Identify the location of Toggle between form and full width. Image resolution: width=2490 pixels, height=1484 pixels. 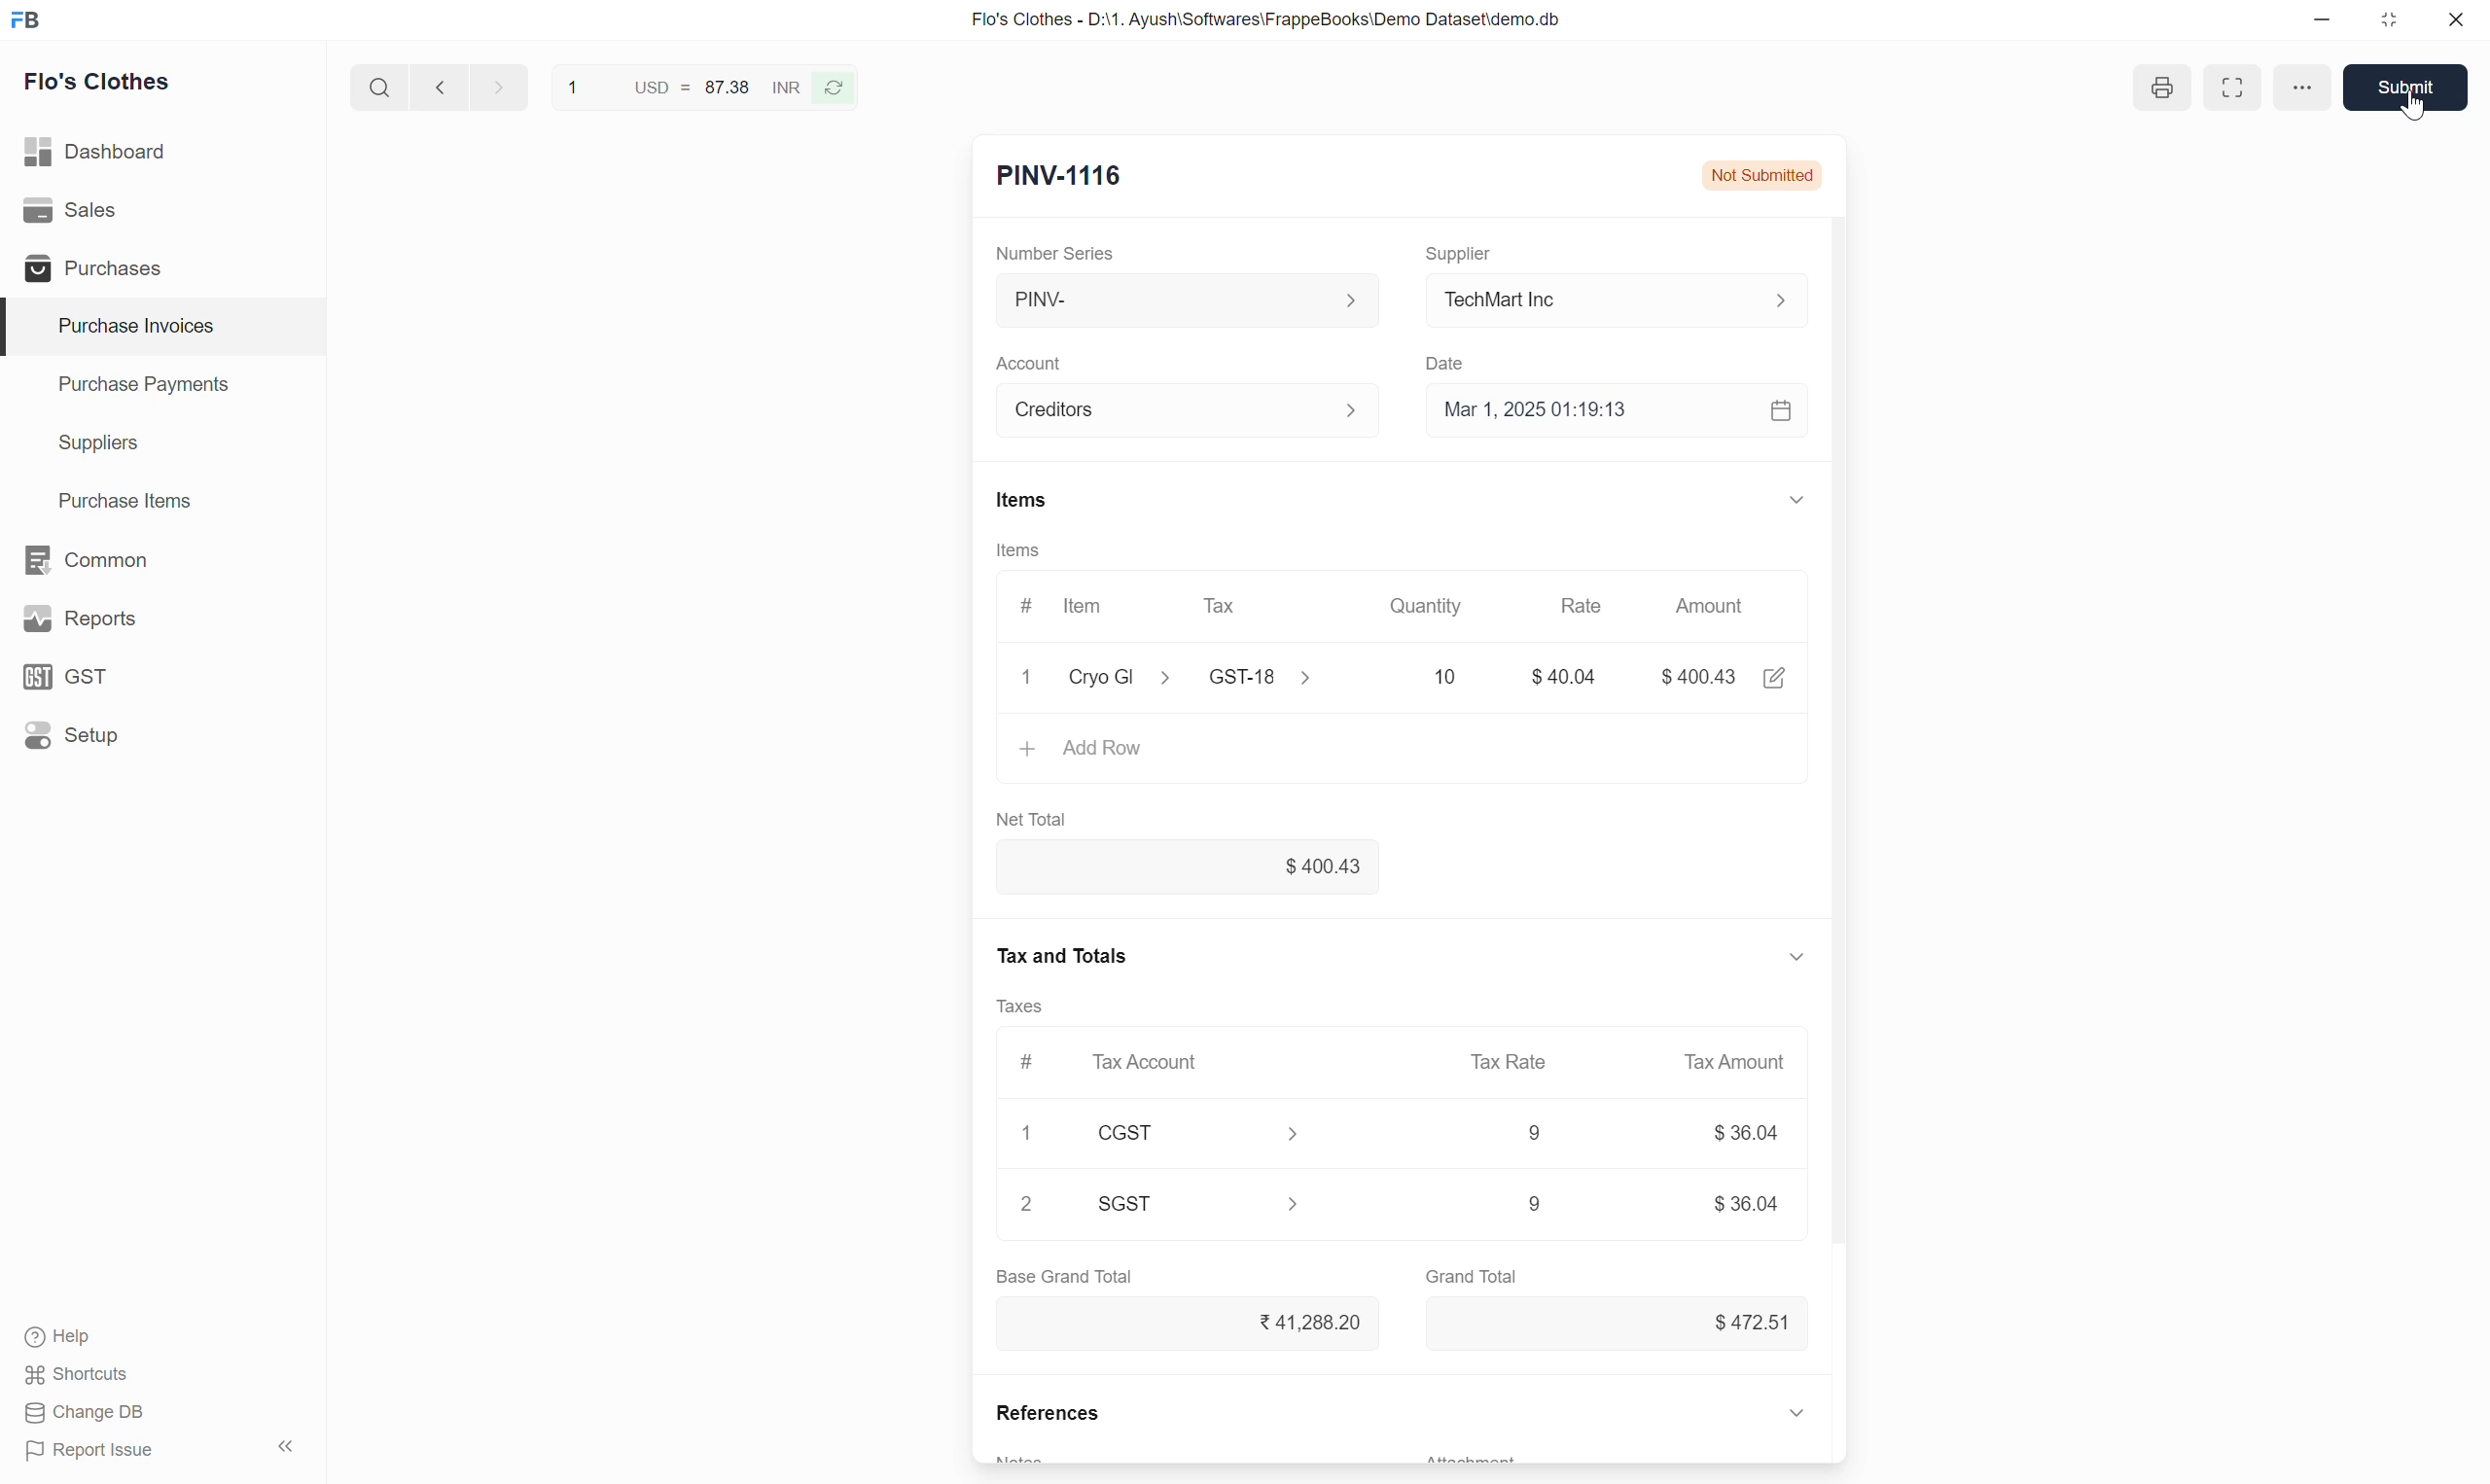
(2229, 87).